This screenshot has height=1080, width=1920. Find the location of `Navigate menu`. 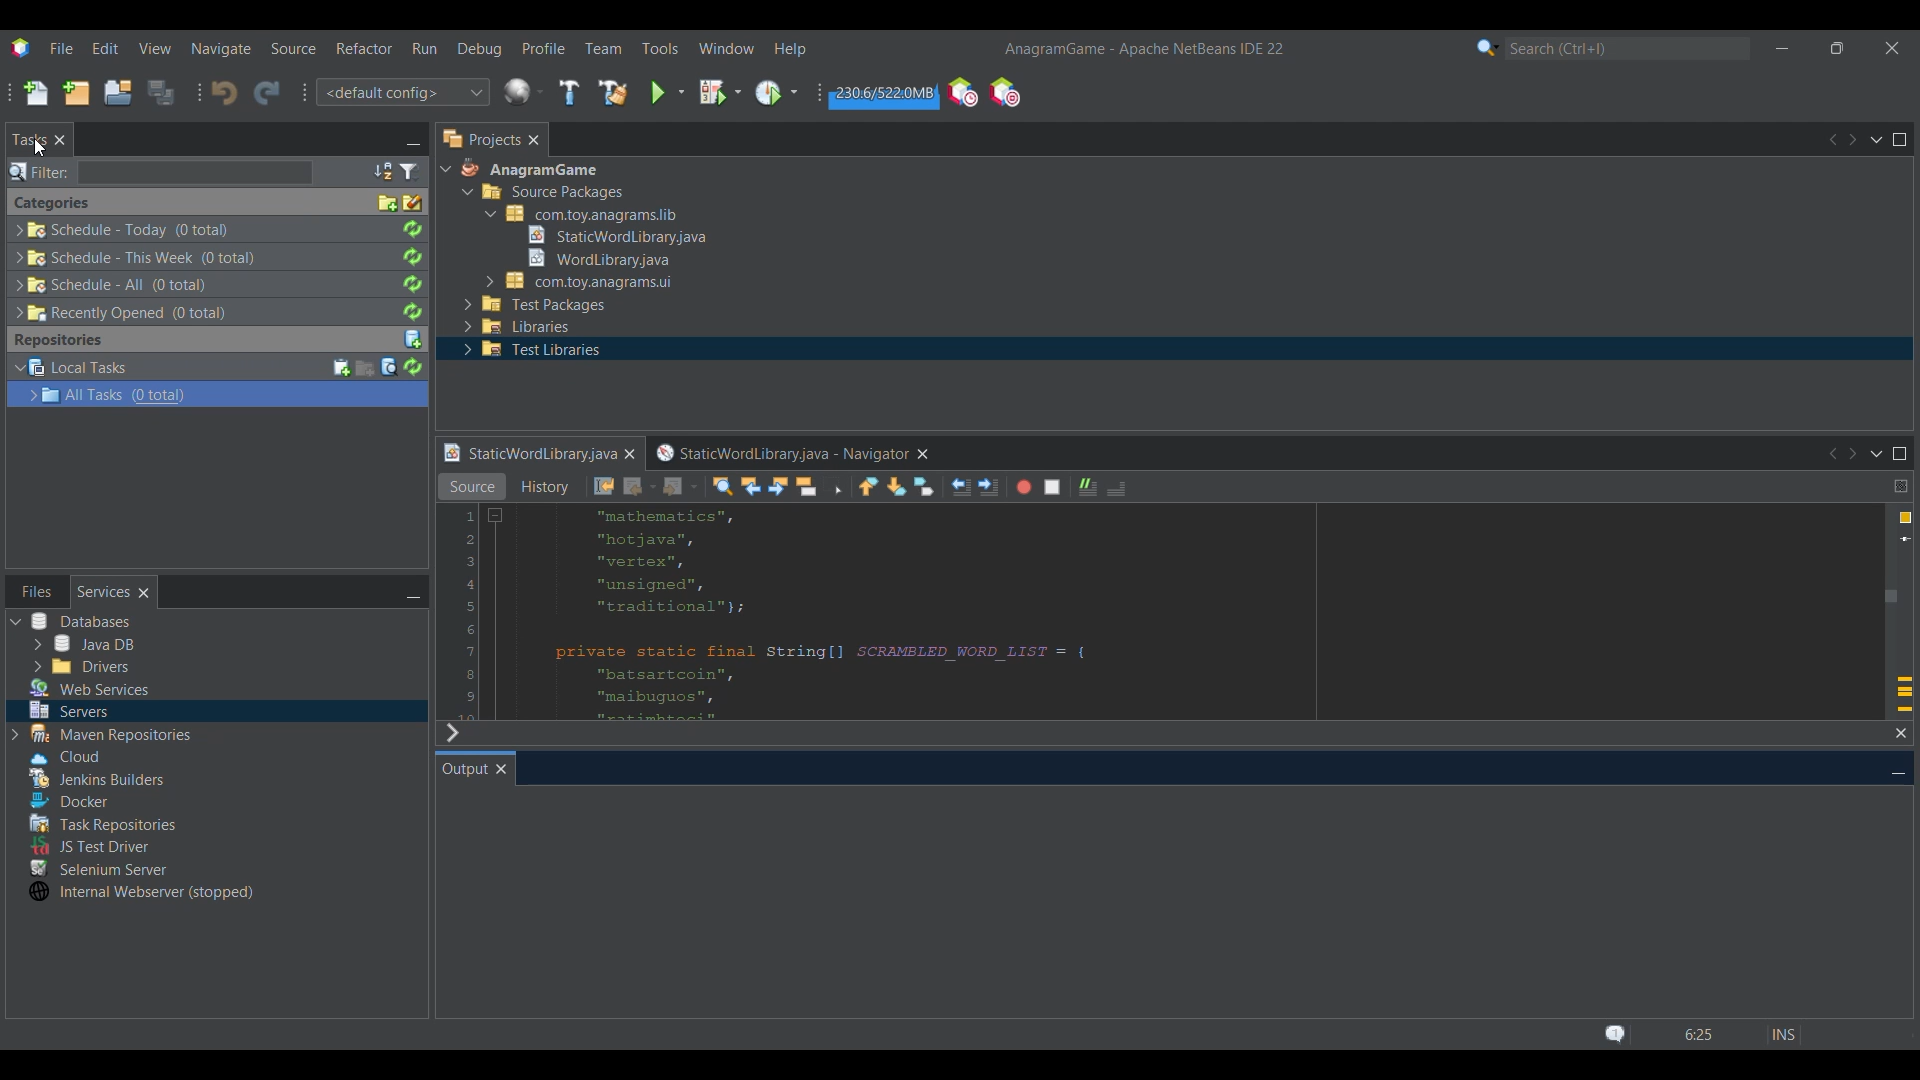

Navigate menu is located at coordinates (221, 49).